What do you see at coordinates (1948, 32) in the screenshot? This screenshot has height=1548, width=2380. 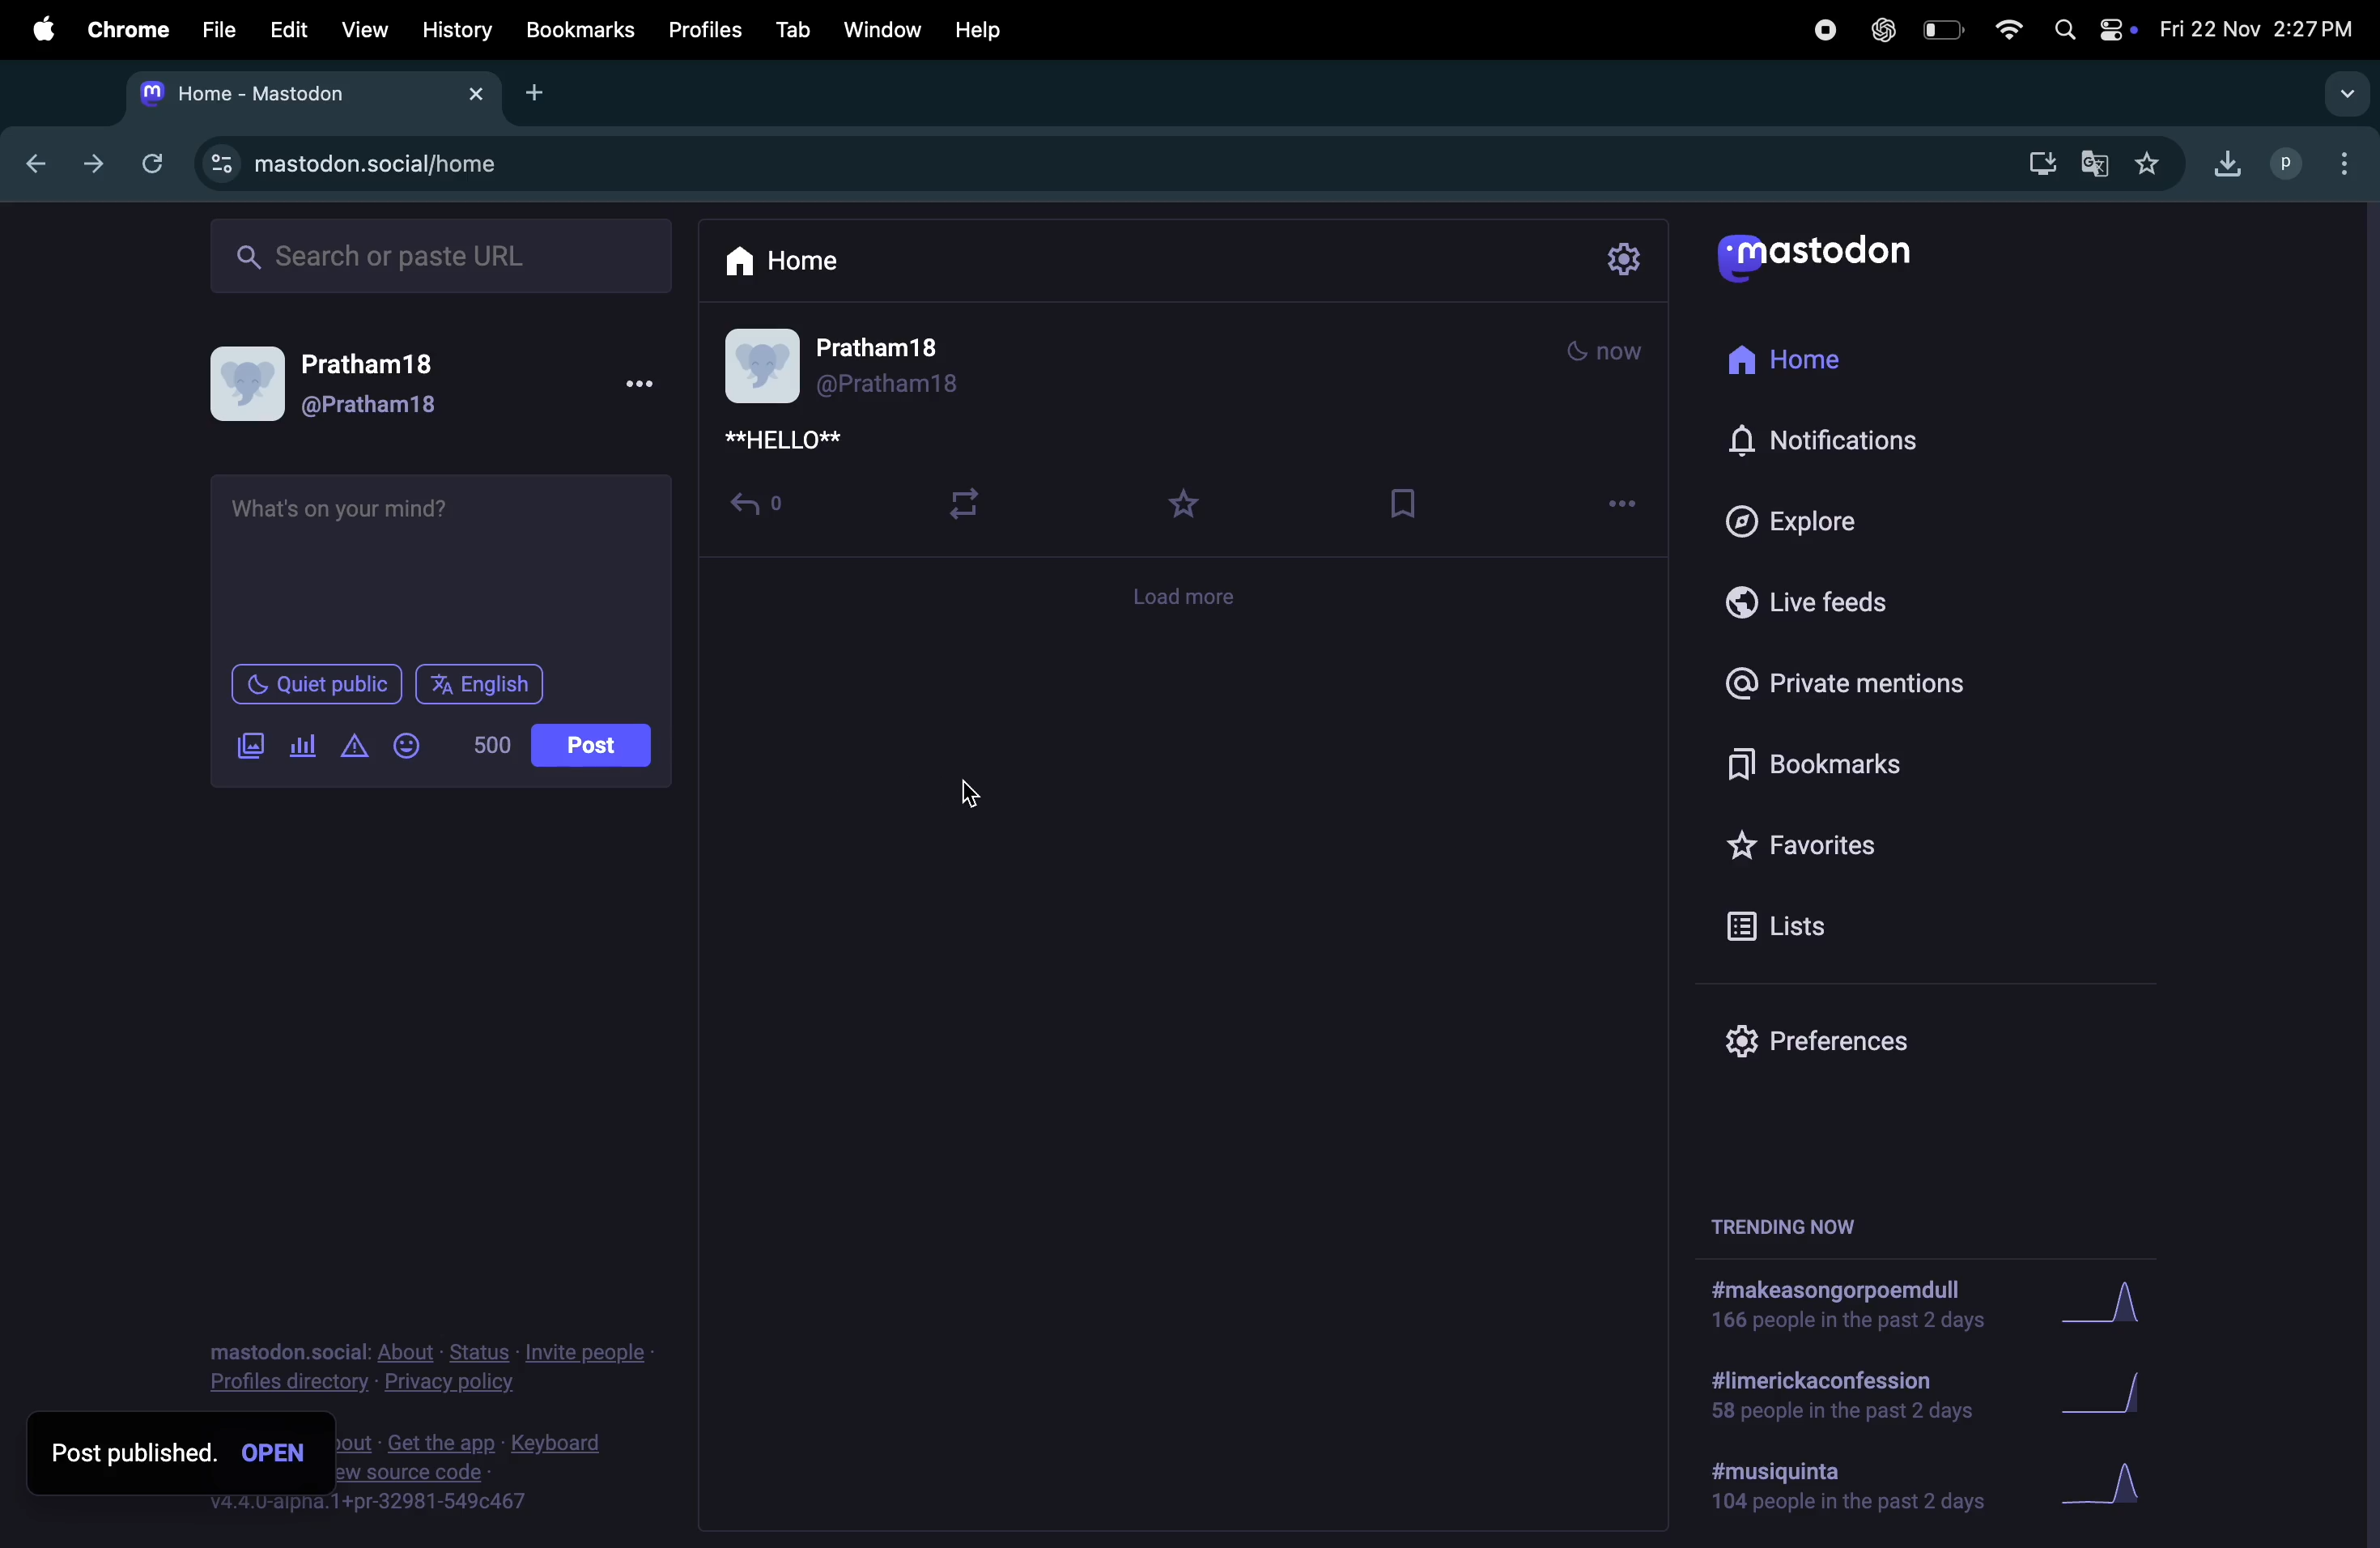 I see `battery` at bounding box center [1948, 32].